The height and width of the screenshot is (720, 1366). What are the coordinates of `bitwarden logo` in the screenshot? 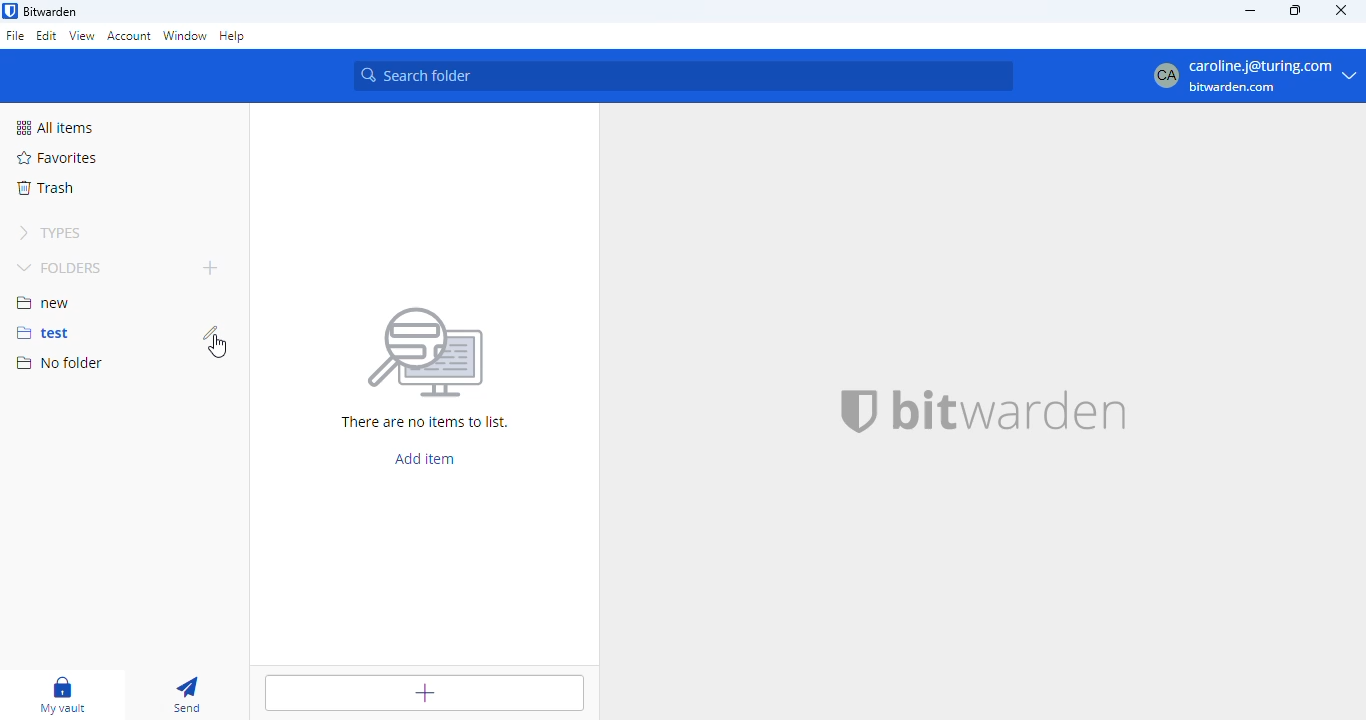 It's located at (857, 408).